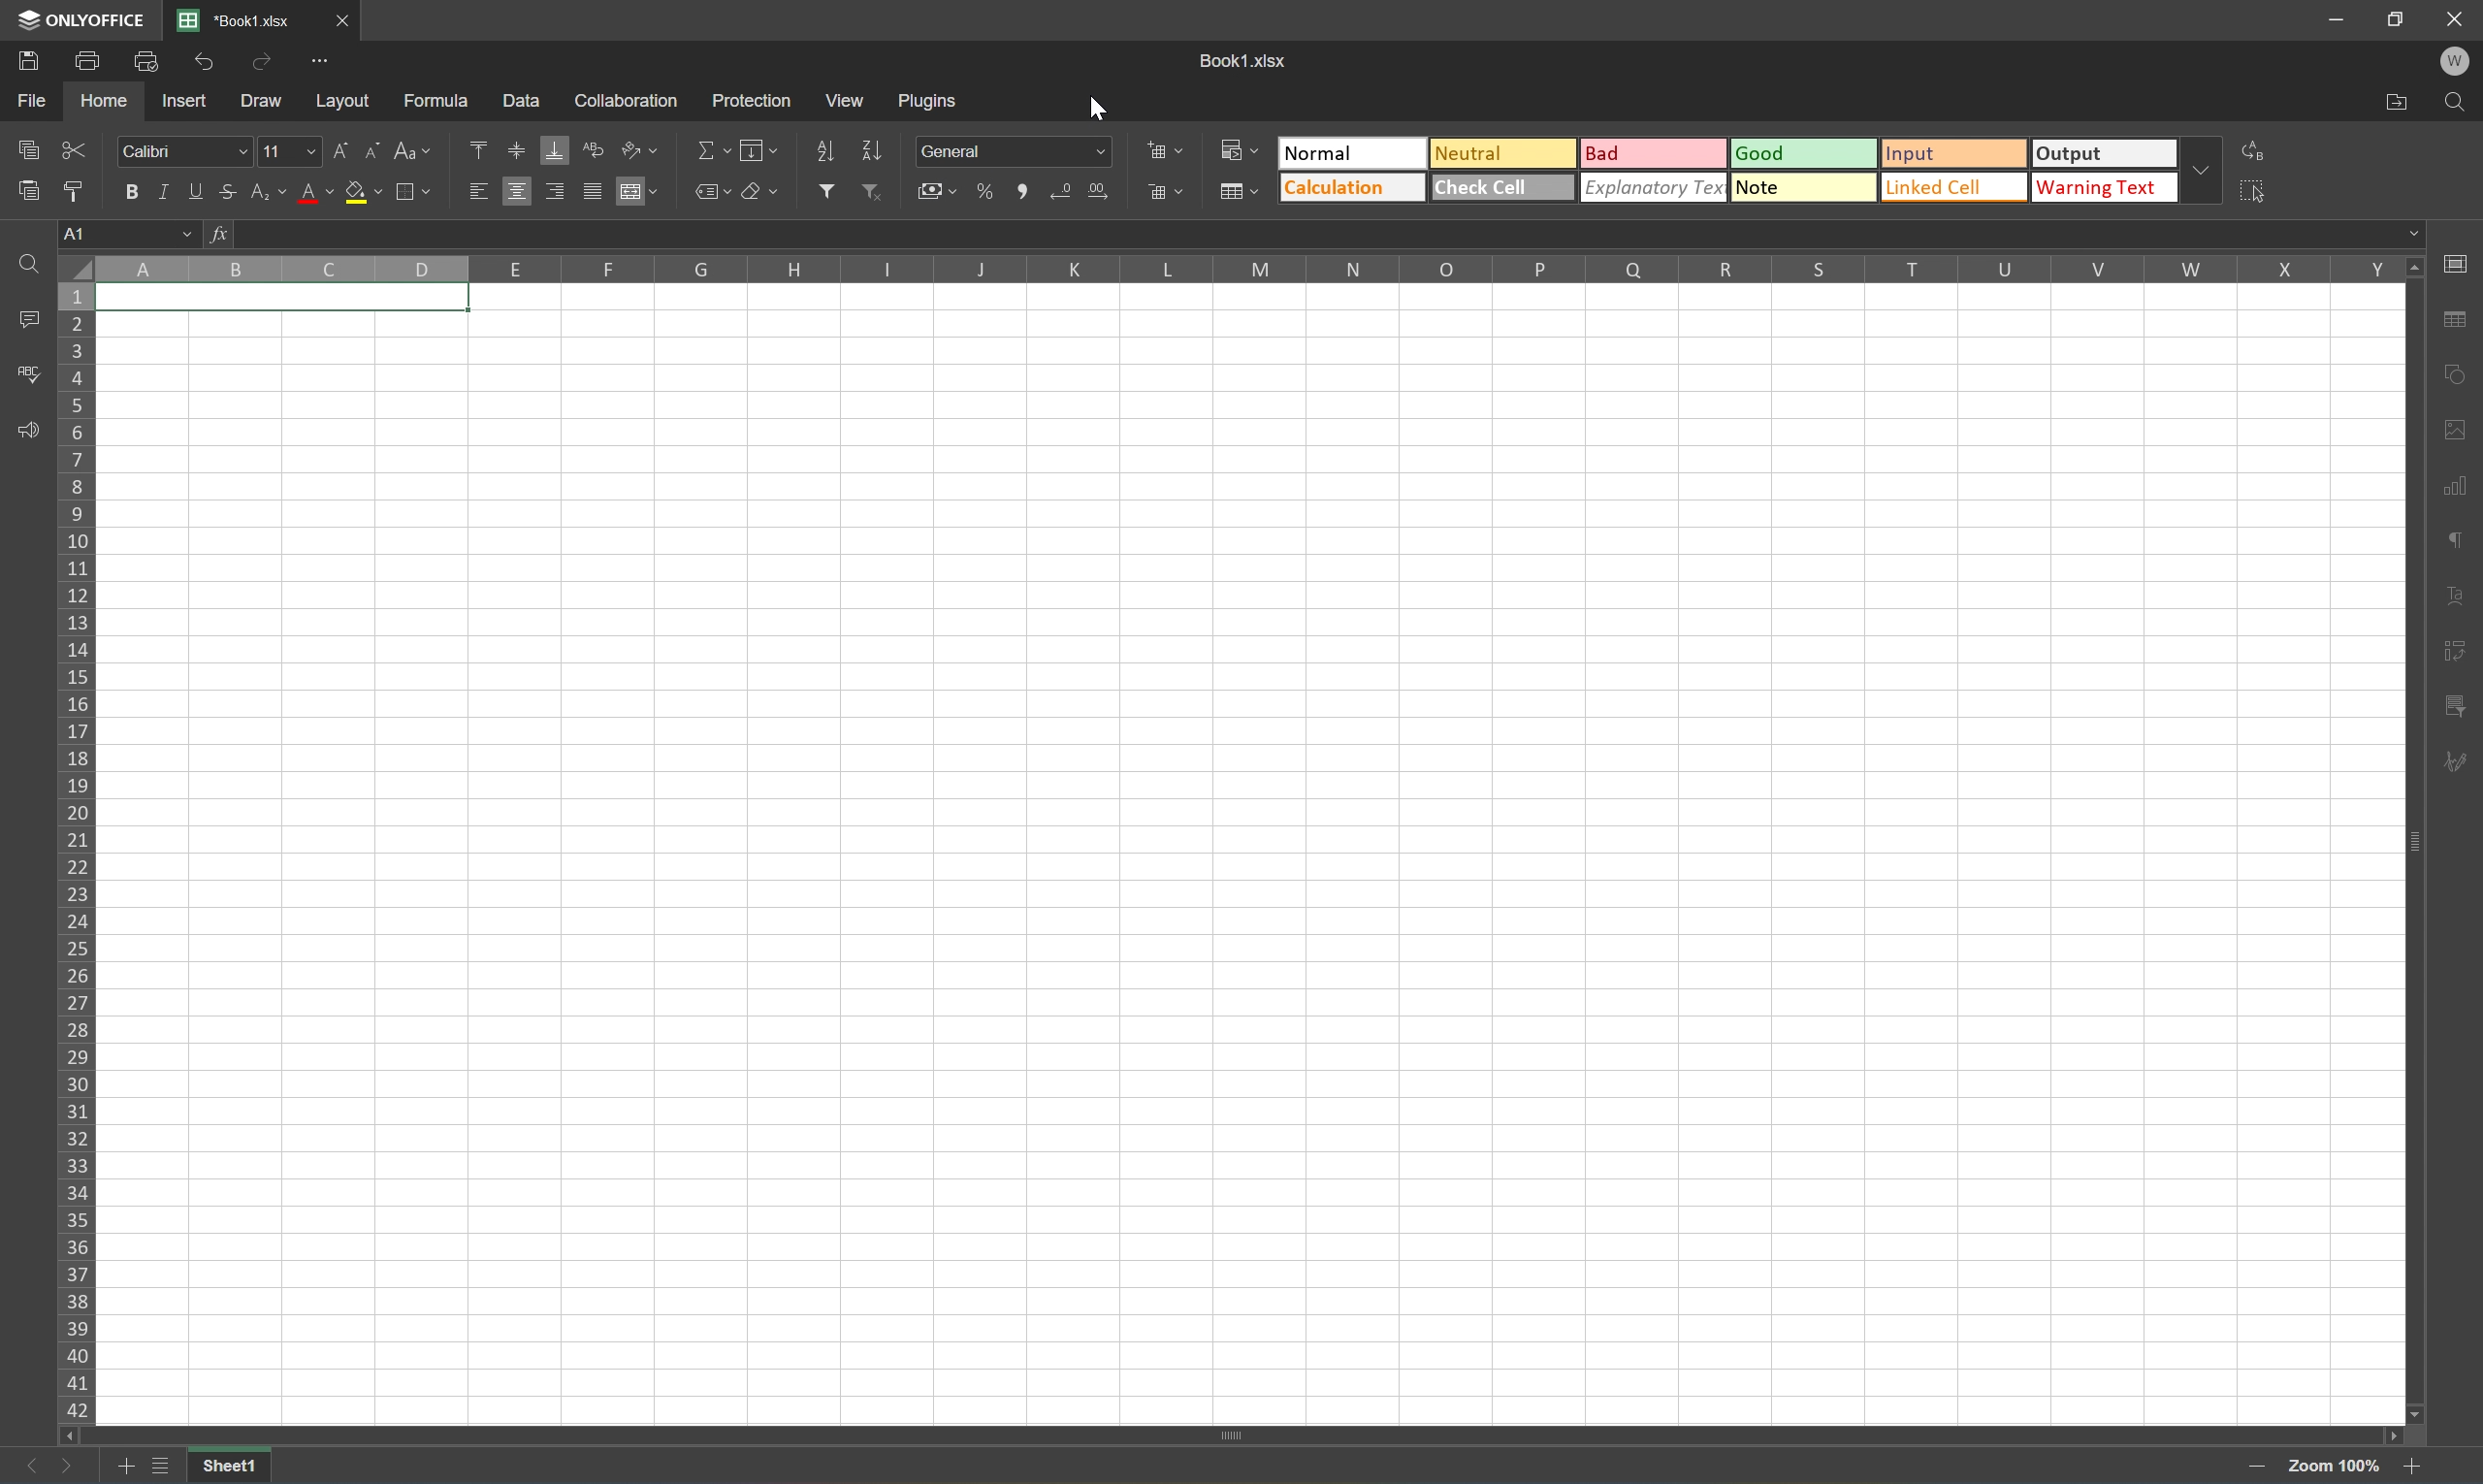 This screenshot has width=2483, height=1484. I want to click on Shape settings, so click(2452, 428).